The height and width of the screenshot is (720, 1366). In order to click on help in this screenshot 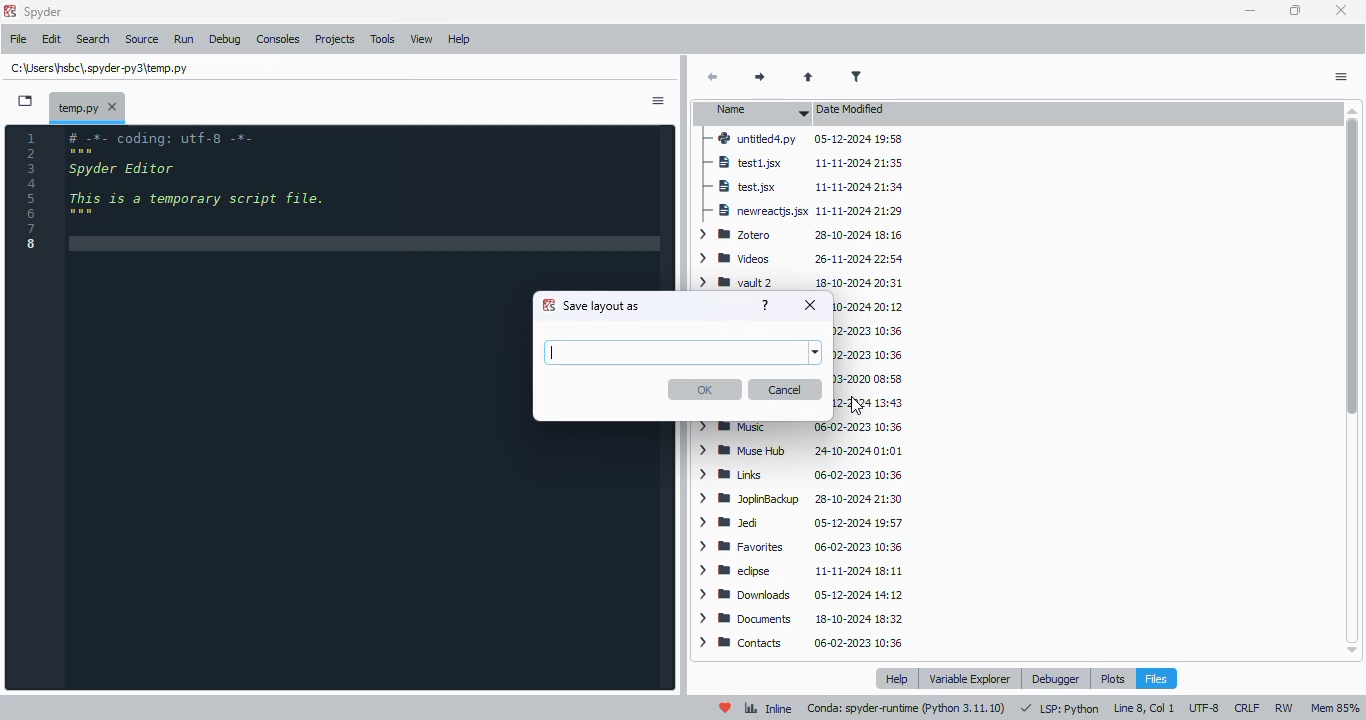, I will do `click(897, 678)`.